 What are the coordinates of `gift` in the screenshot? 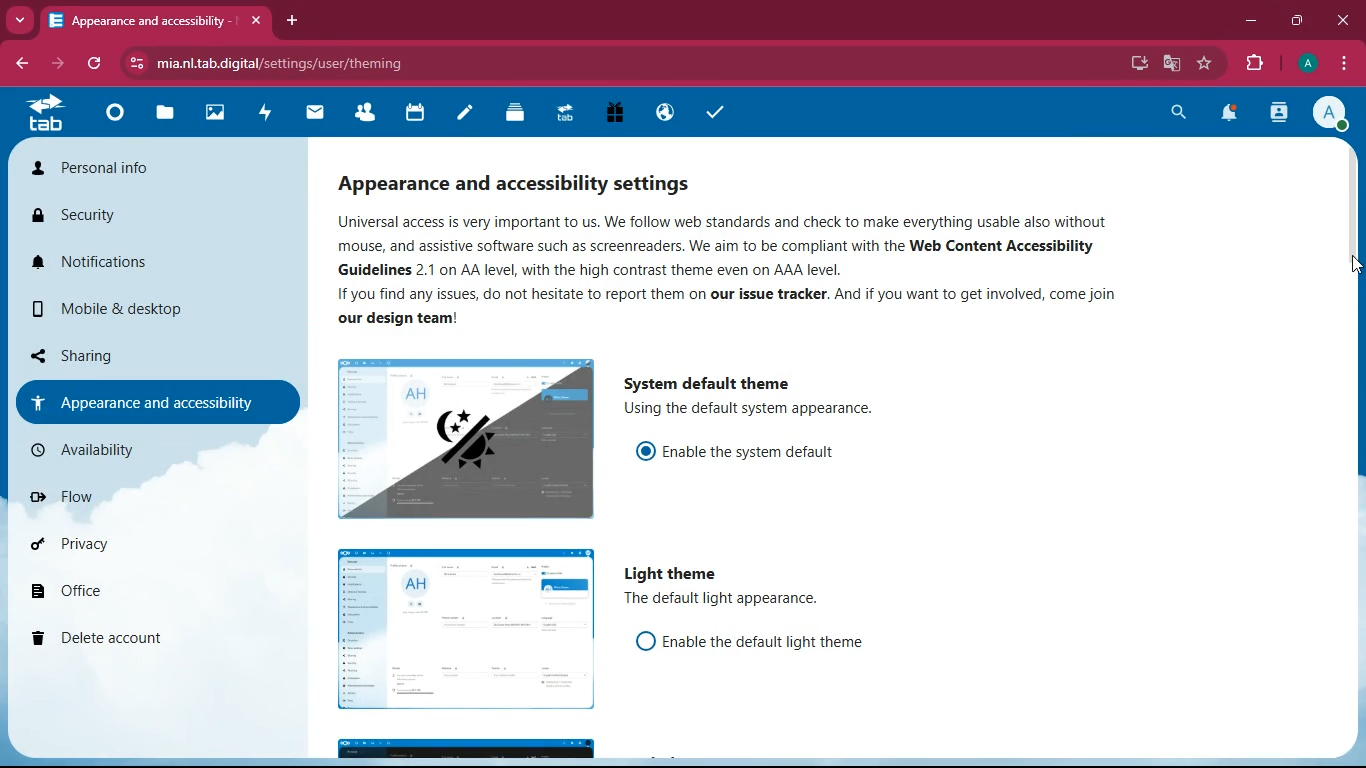 It's located at (610, 114).